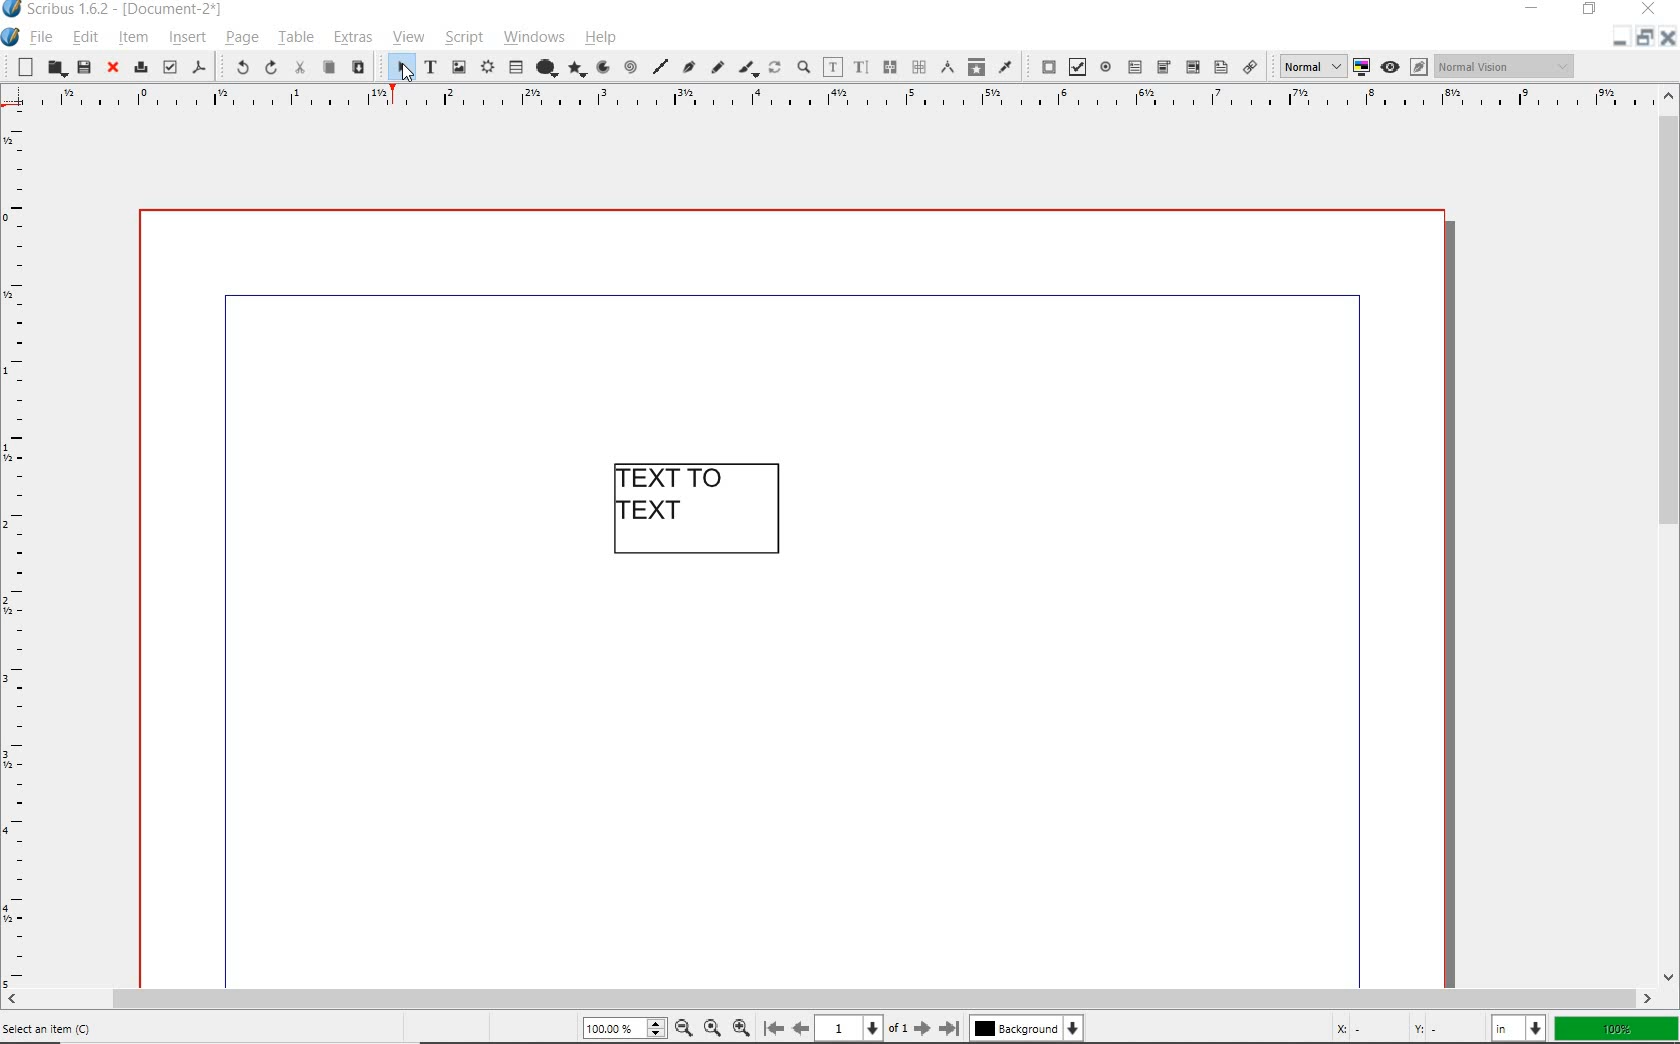  Describe the element at coordinates (948, 69) in the screenshot. I see `measurements` at that location.